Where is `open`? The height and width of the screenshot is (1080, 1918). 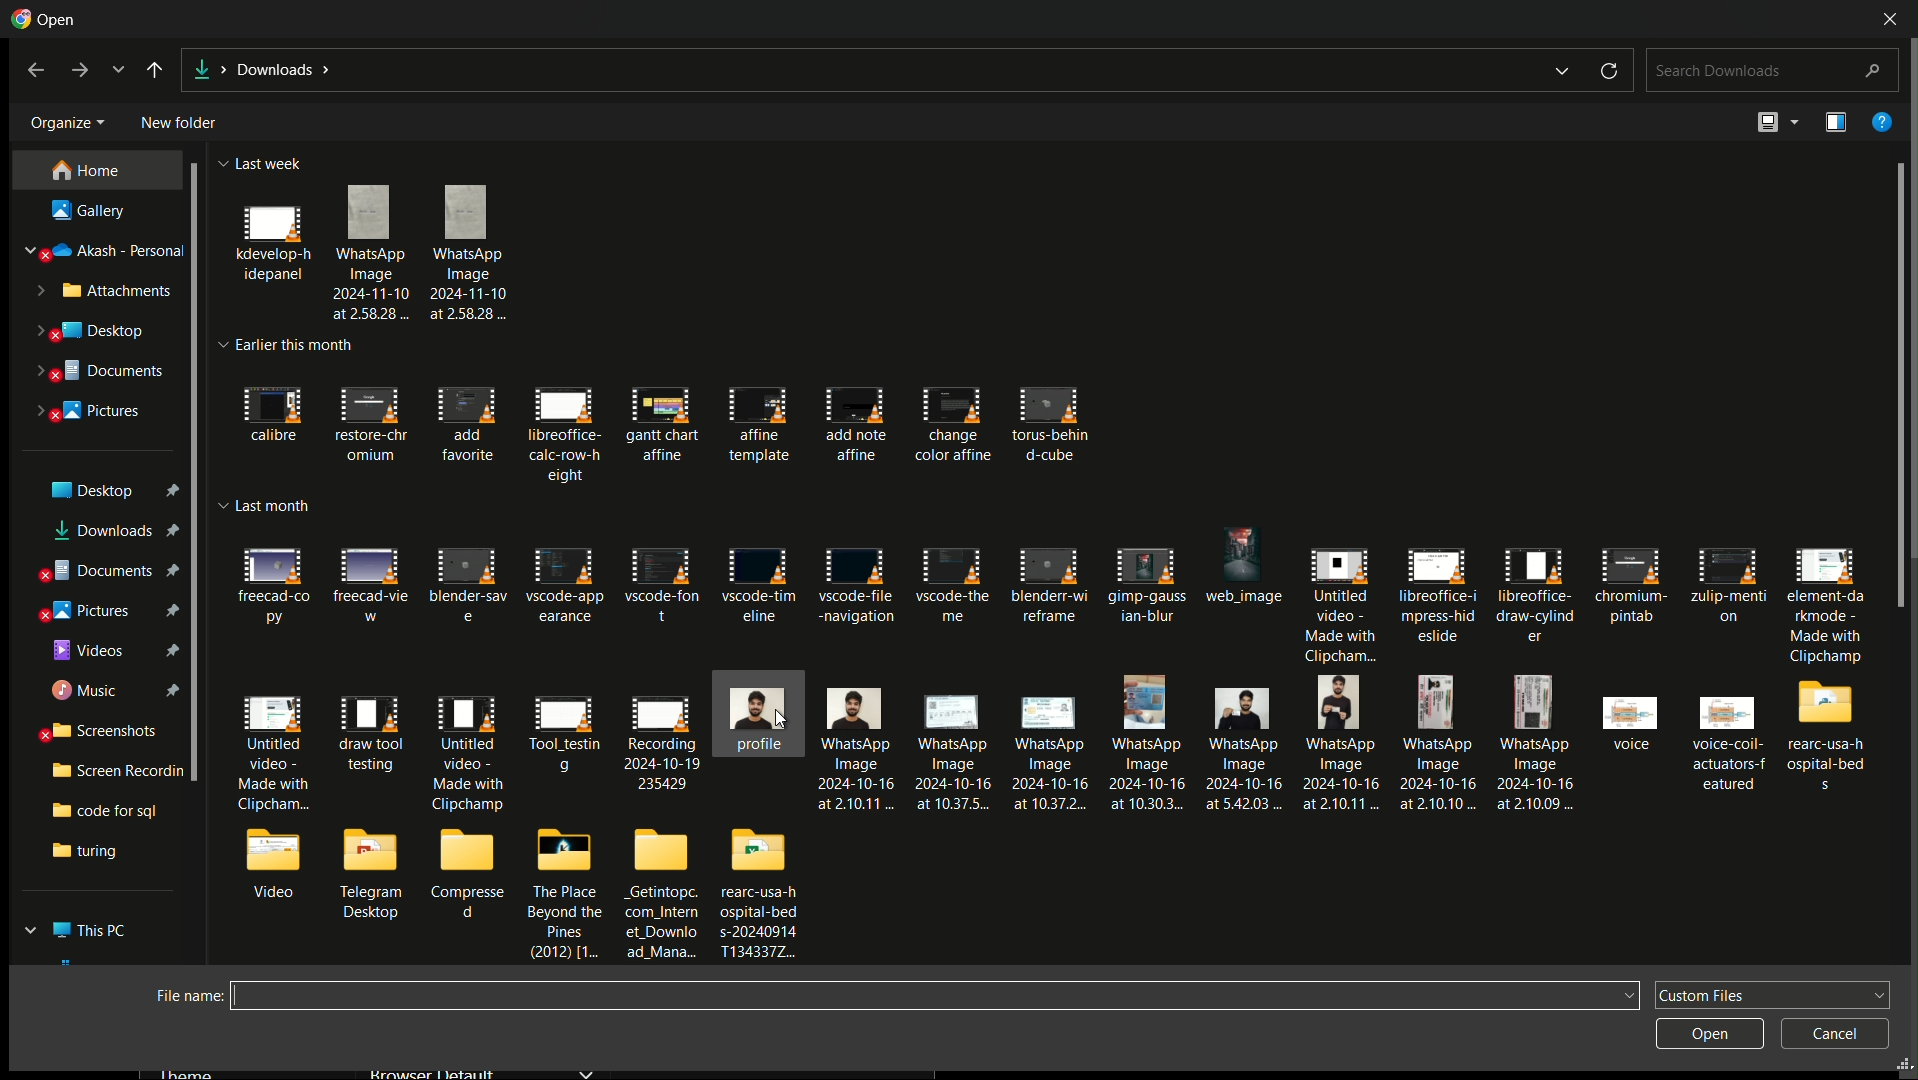
open is located at coordinates (63, 22).